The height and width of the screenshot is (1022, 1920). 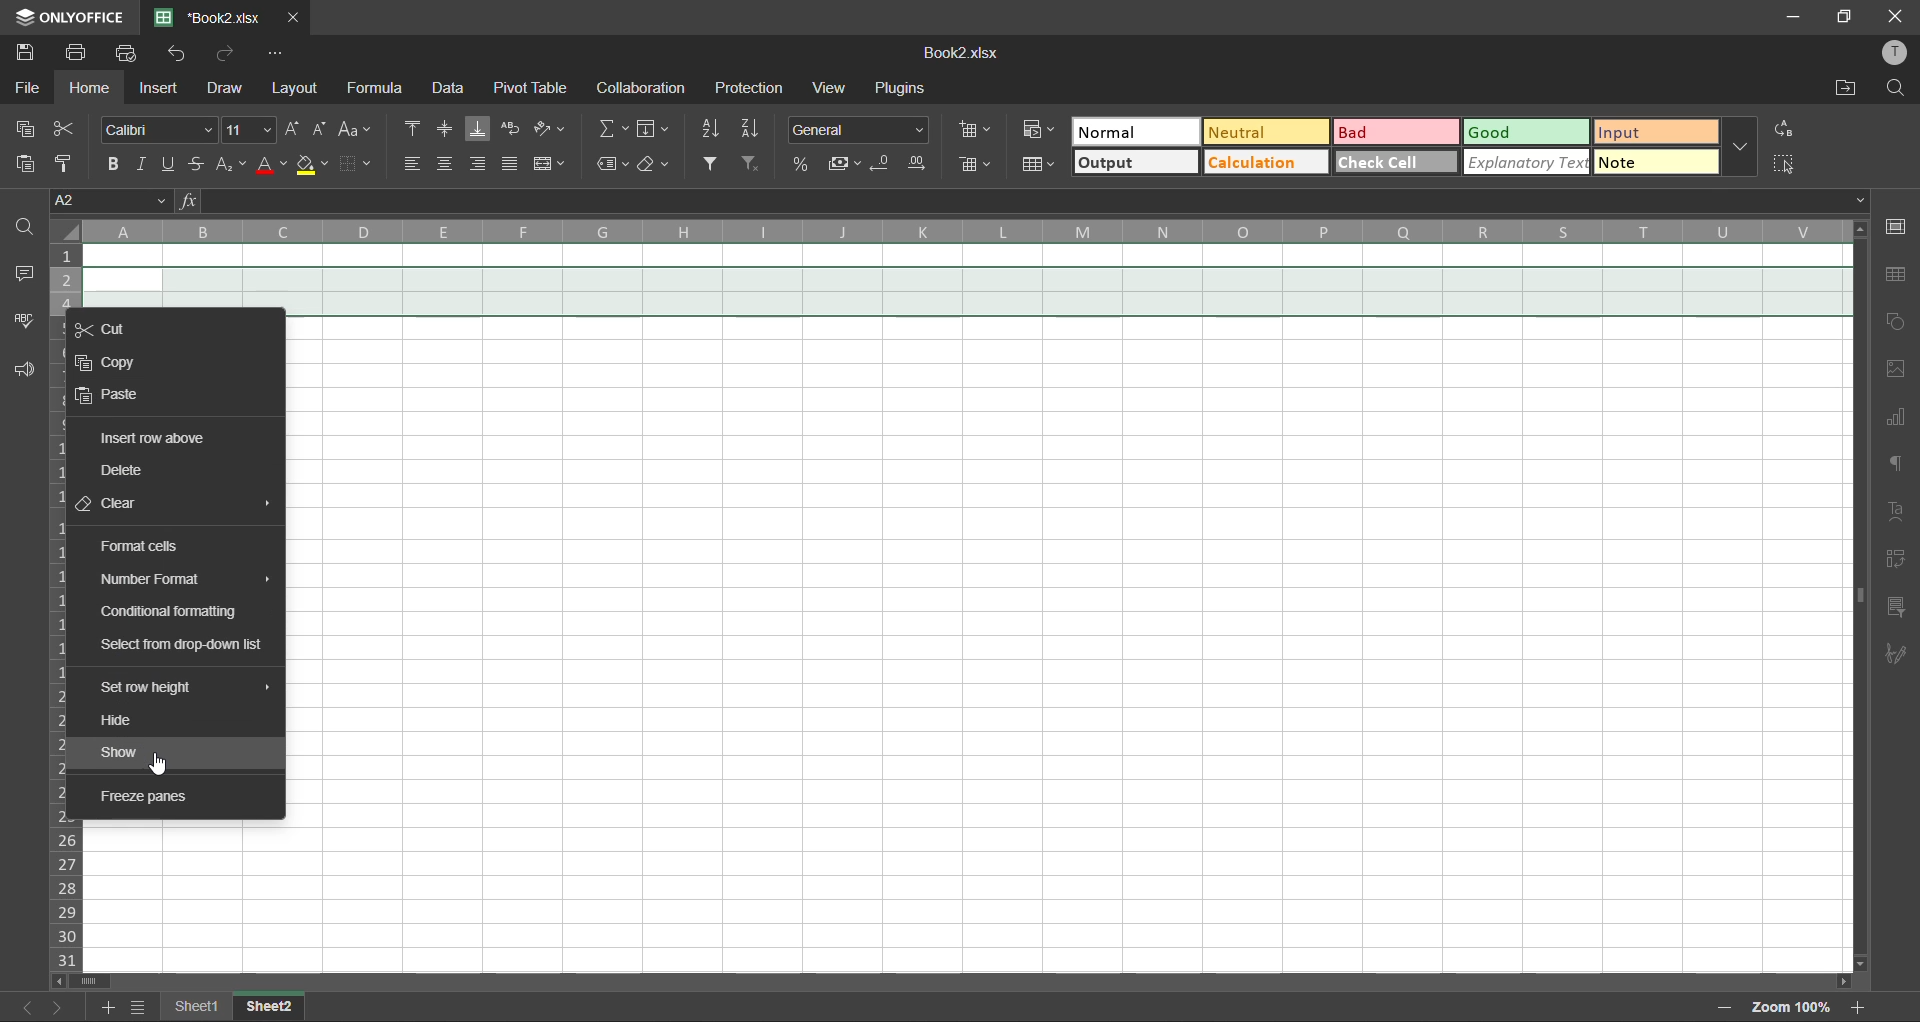 What do you see at coordinates (448, 88) in the screenshot?
I see `data` at bounding box center [448, 88].